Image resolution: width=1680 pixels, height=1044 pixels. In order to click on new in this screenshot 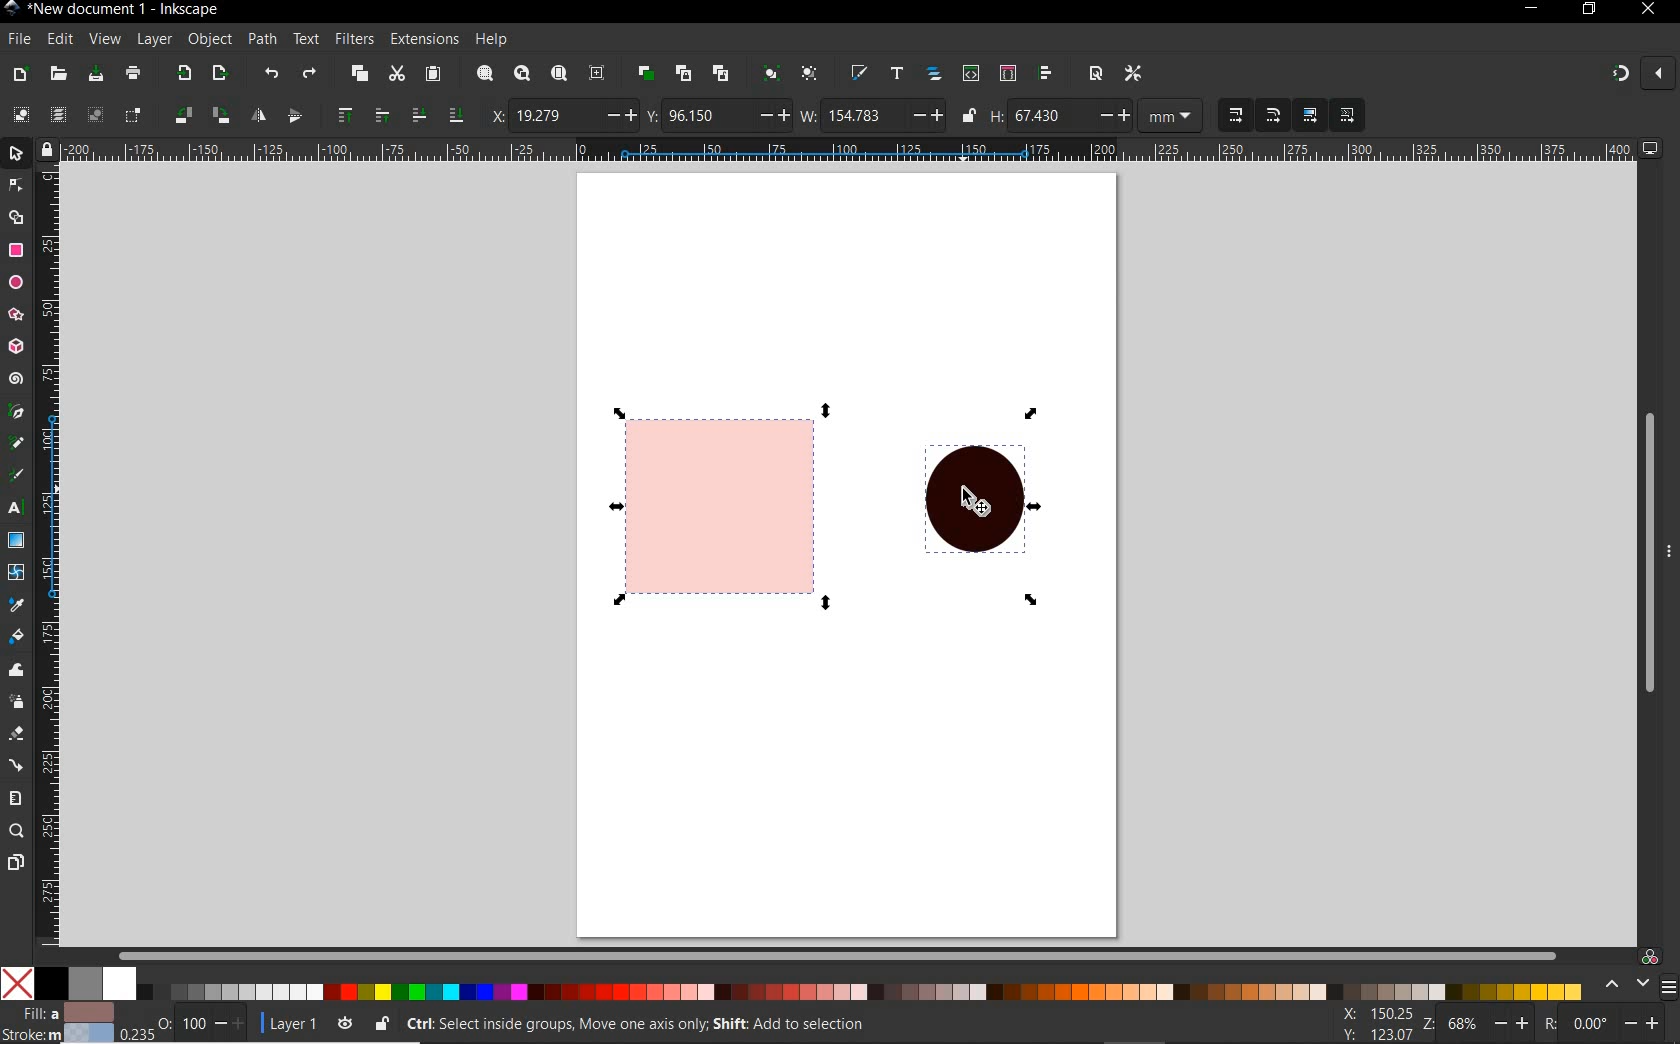, I will do `click(20, 76)`.